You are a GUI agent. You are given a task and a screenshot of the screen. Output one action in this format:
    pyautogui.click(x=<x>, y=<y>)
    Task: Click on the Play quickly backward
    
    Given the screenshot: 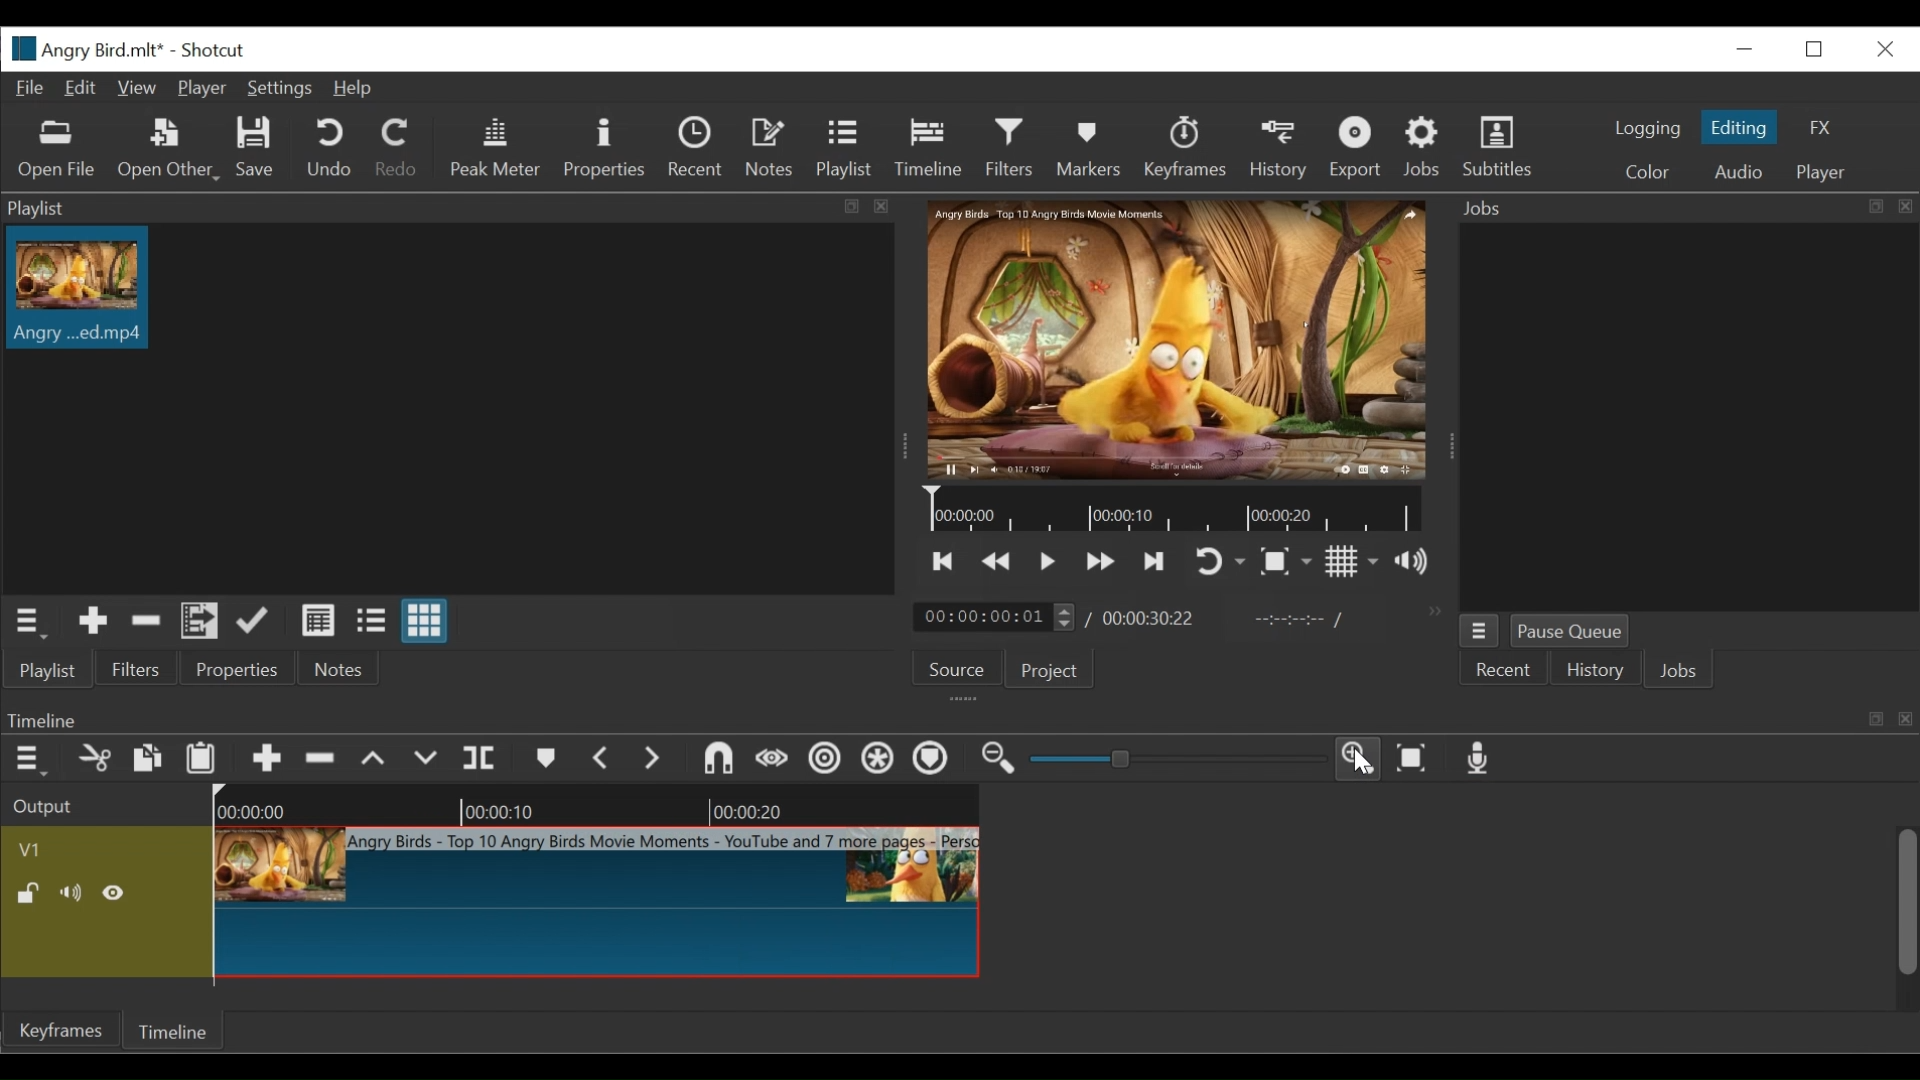 What is the action you would take?
    pyautogui.click(x=999, y=562)
    